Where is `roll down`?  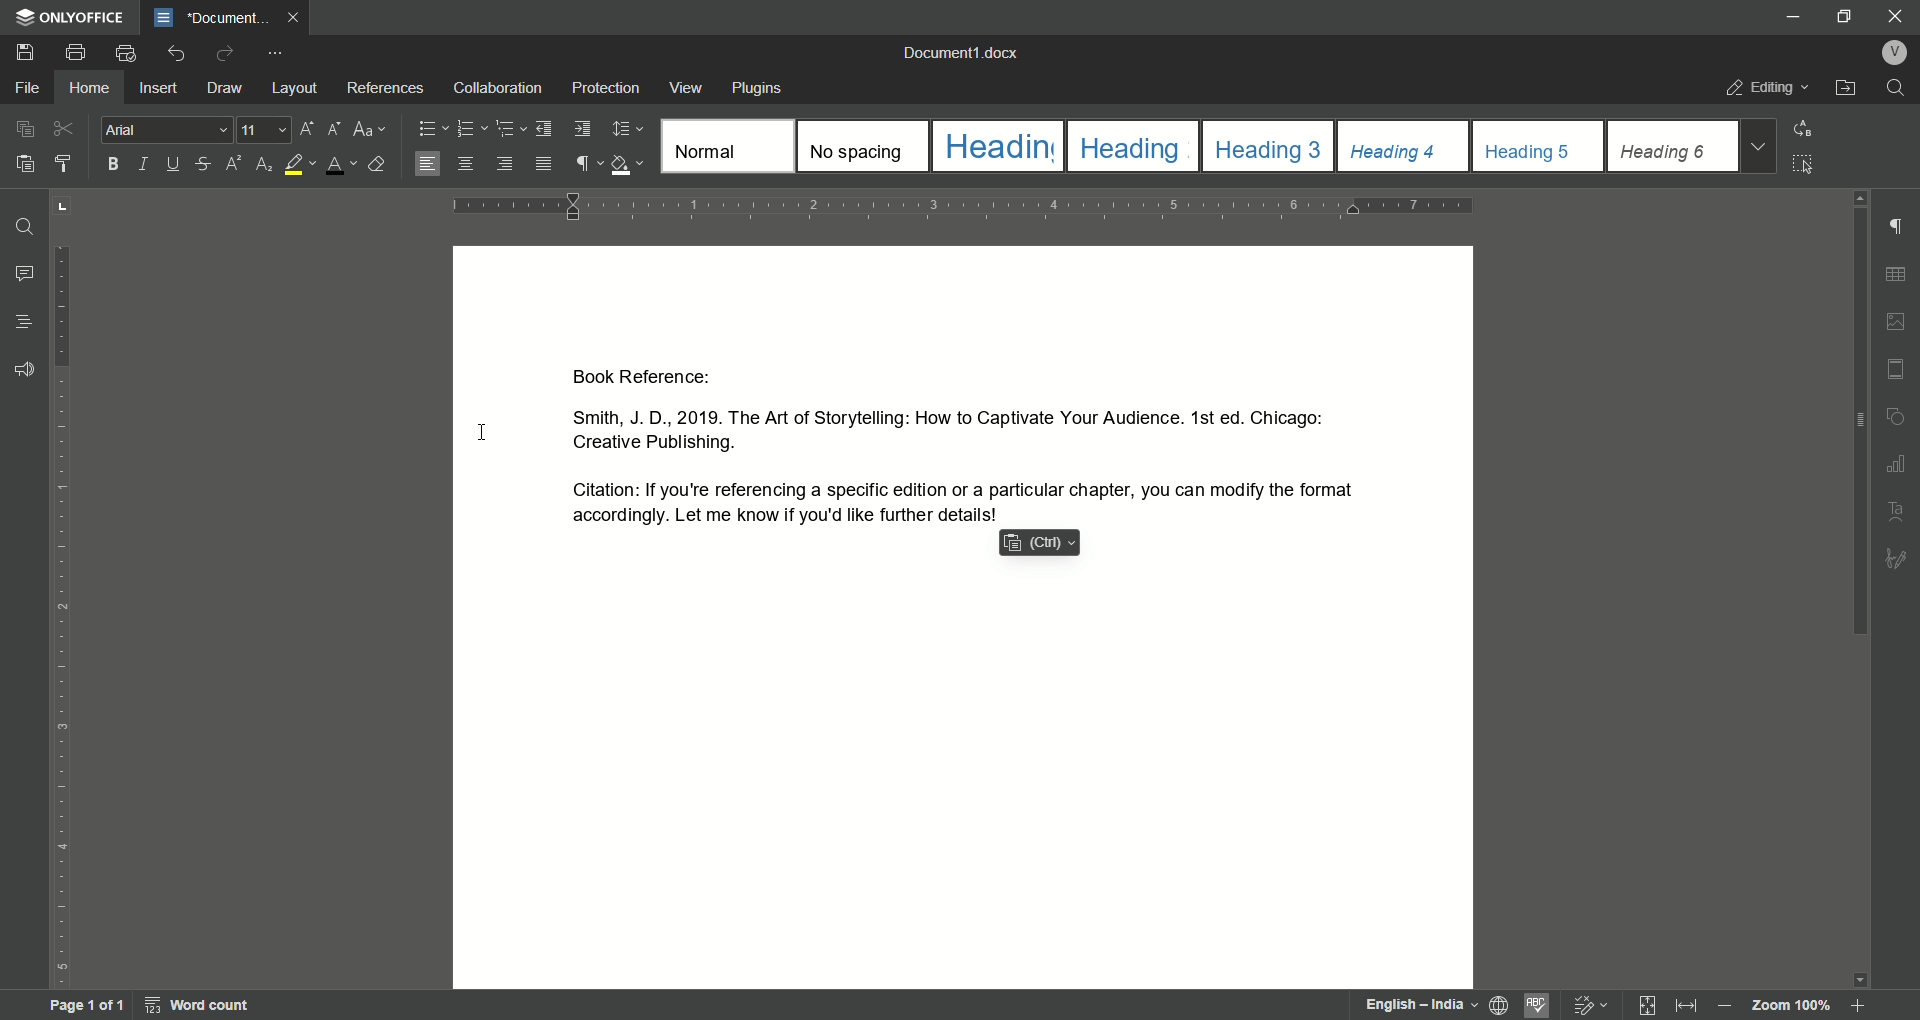
roll down is located at coordinates (1861, 981).